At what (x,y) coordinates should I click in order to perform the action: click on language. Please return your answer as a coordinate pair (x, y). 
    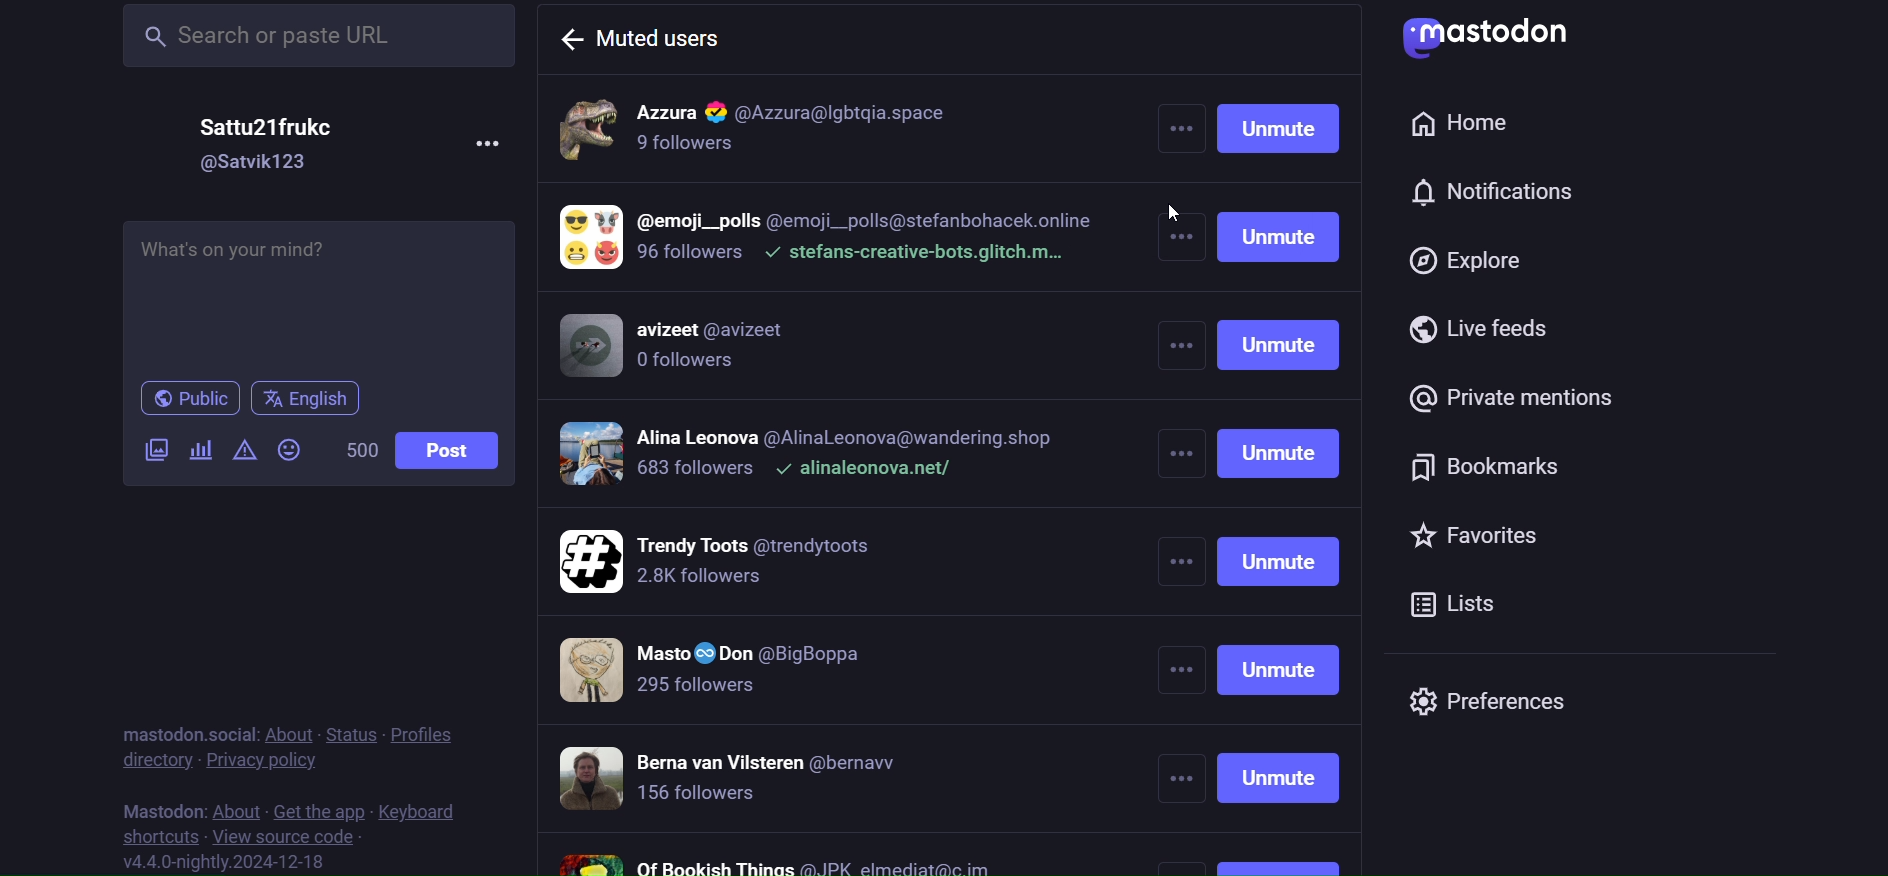
    Looking at the image, I should click on (308, 399).